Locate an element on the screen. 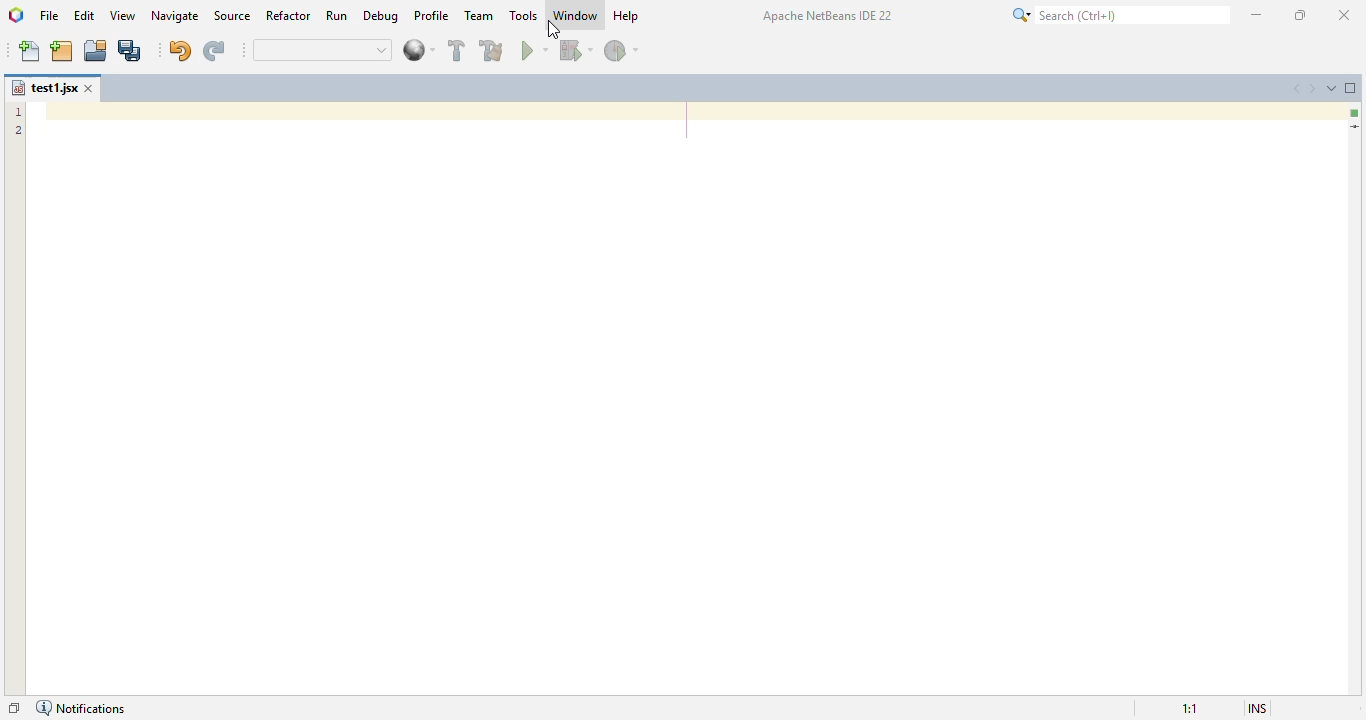 The height and width of the screenshot is (720, 1366). open project is located at coordinates (96, 51).